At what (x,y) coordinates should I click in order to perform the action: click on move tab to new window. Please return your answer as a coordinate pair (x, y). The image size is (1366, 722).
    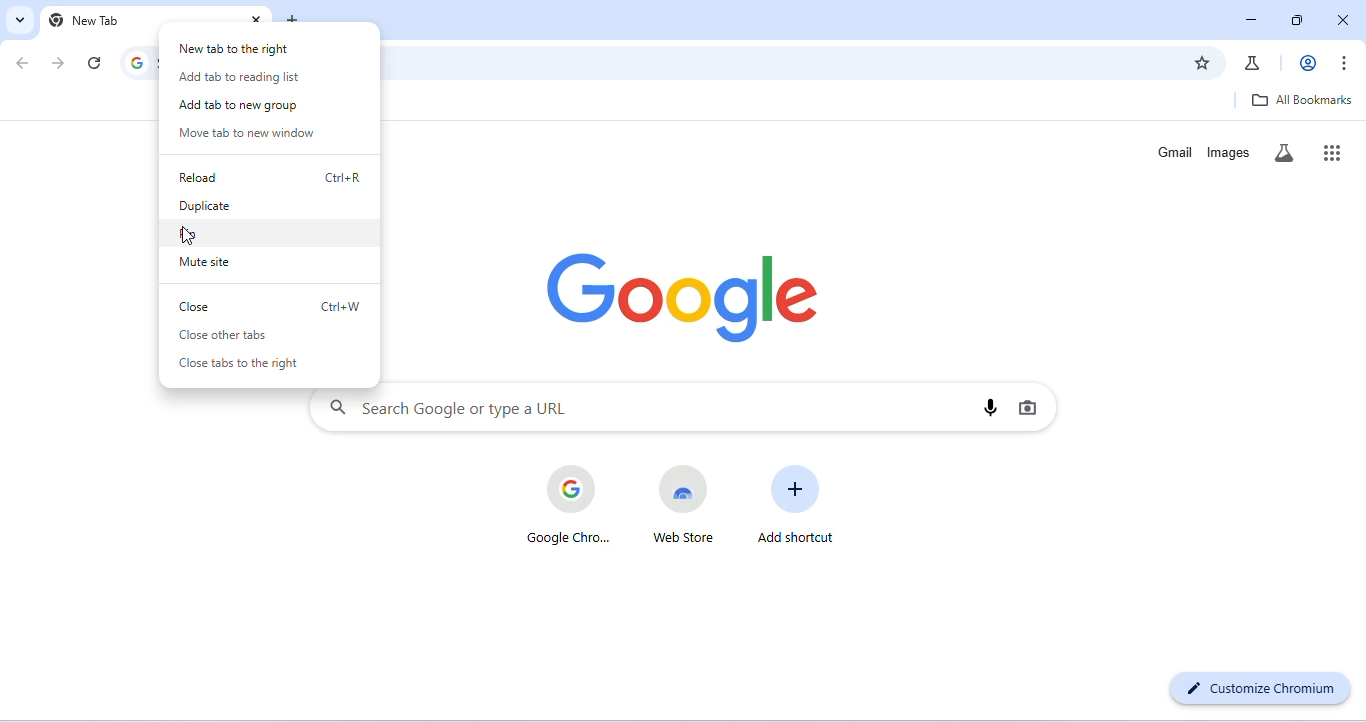
    Looking at the image, I should click on (246, 135).